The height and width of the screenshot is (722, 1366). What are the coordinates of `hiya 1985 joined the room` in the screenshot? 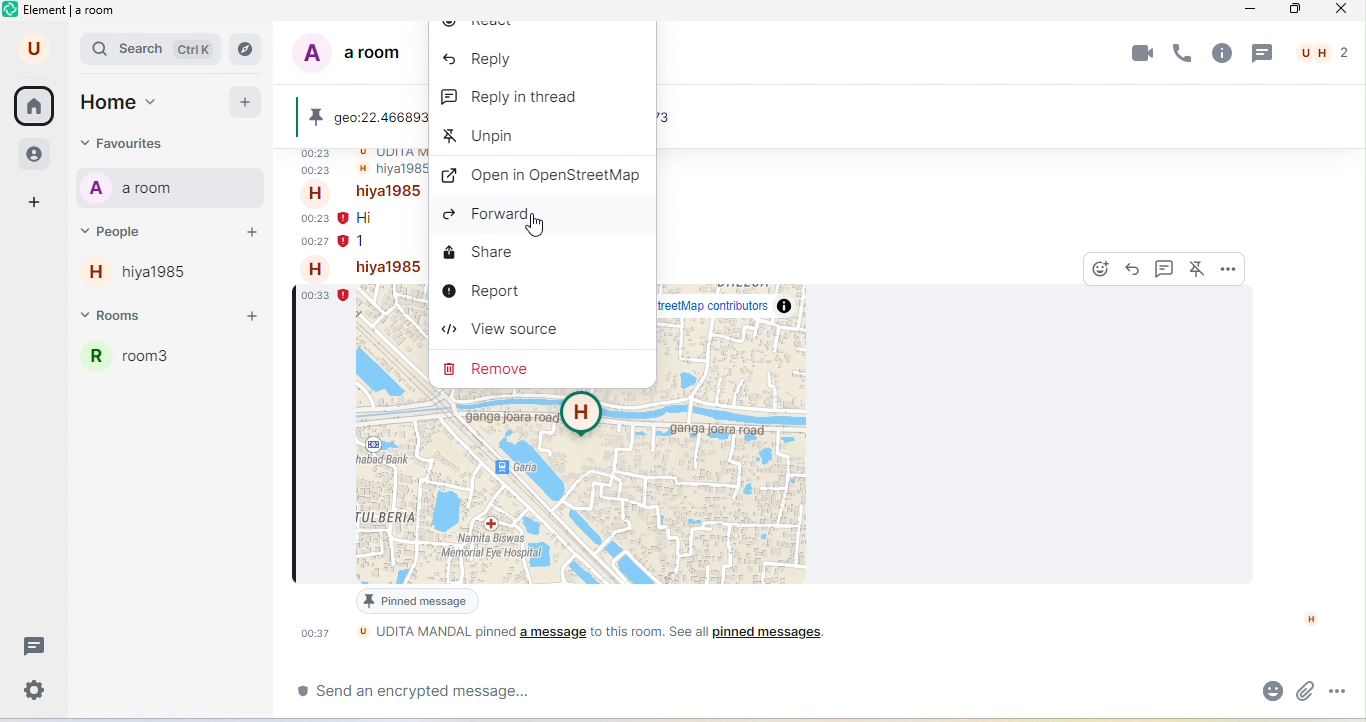 It's located at (386, 171).